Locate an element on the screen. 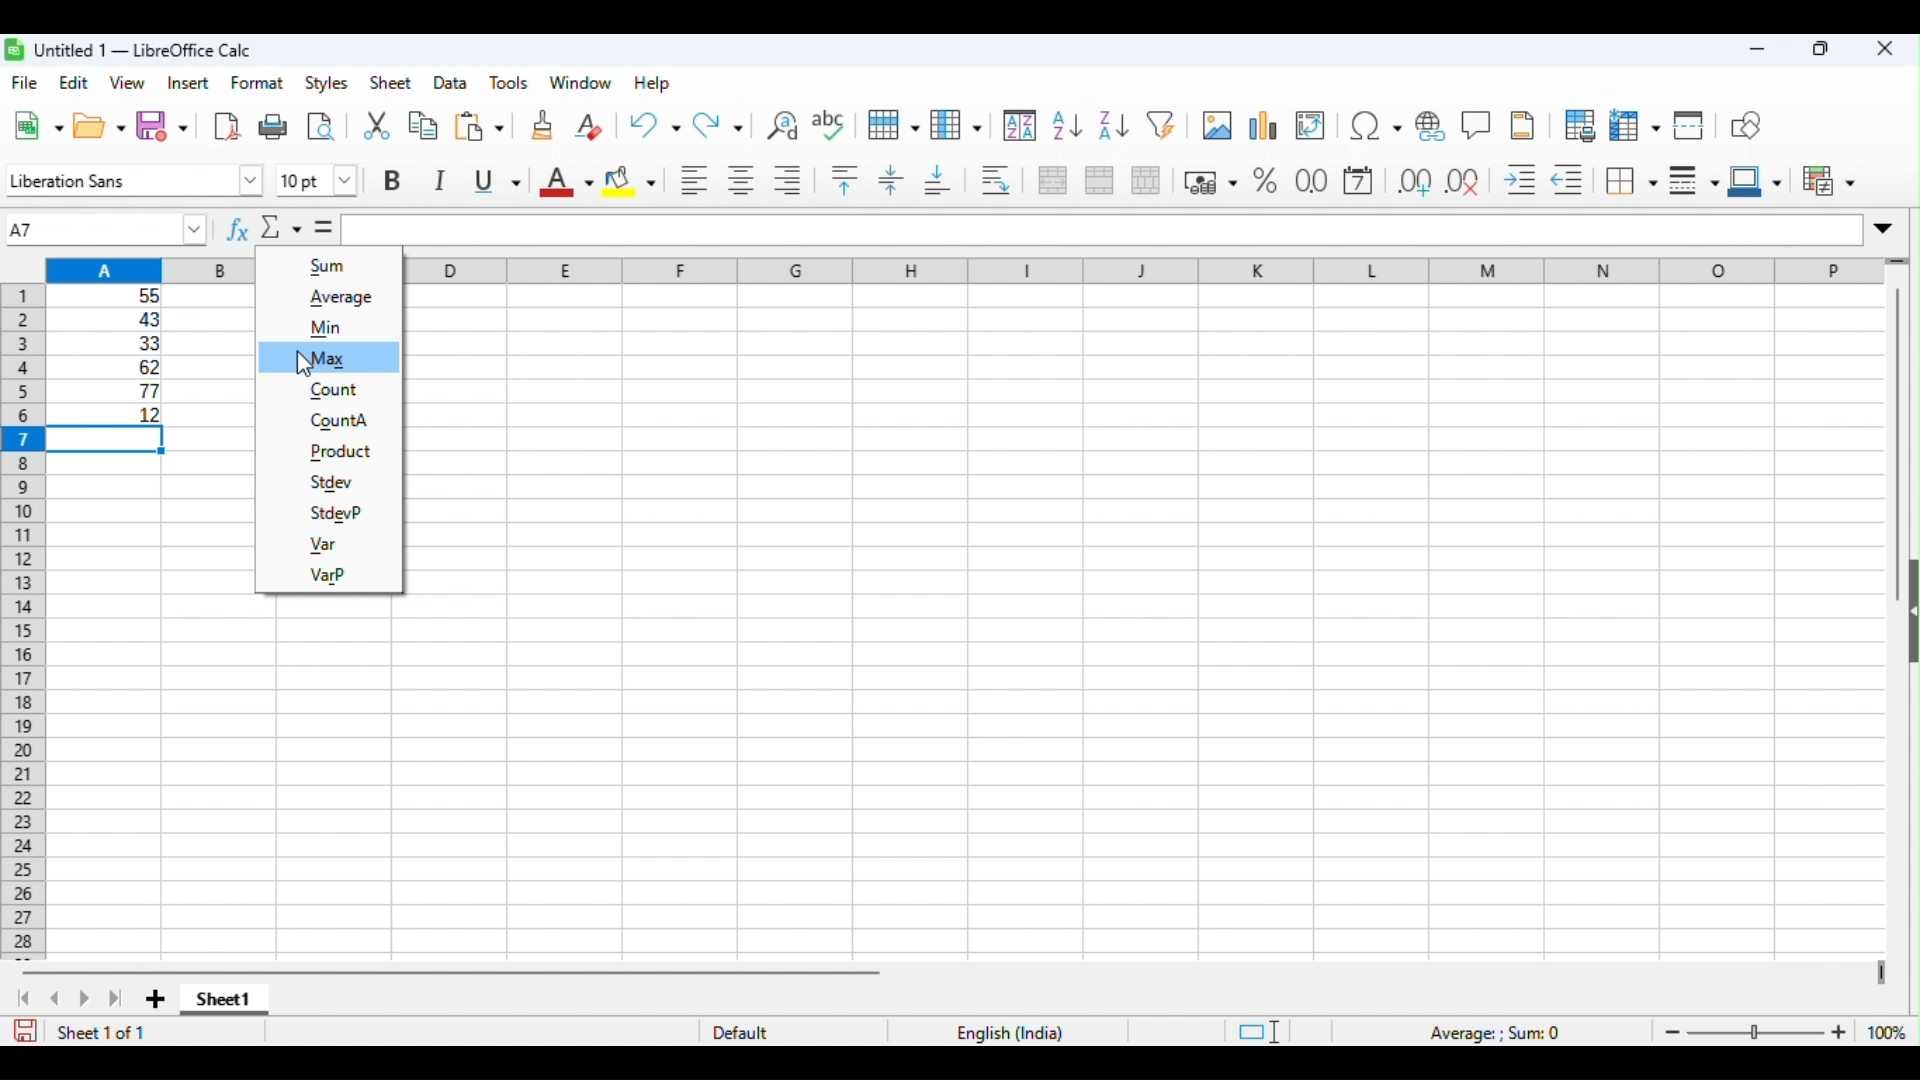 The image size is (1920, 1080). sheet1 is located at coordinates (226, 1002).